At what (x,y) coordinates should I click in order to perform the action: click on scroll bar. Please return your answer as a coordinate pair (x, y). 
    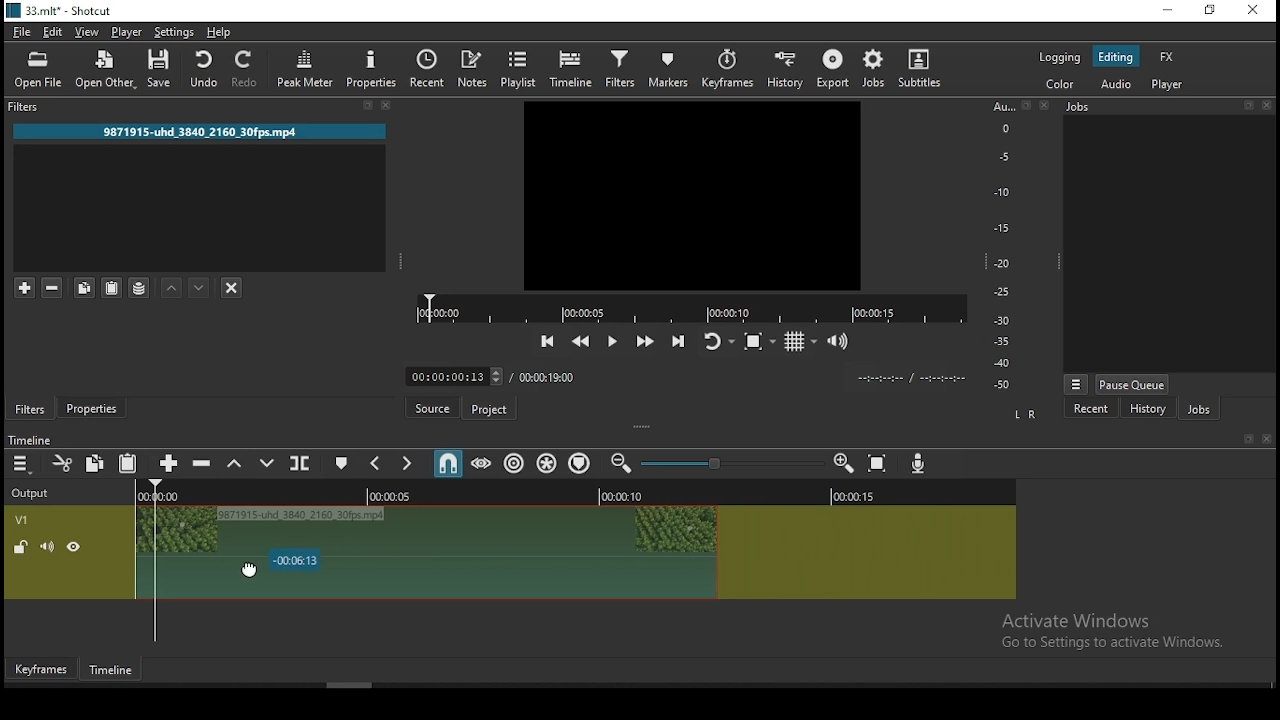
    Looking at the image, I should click on (349, 685).